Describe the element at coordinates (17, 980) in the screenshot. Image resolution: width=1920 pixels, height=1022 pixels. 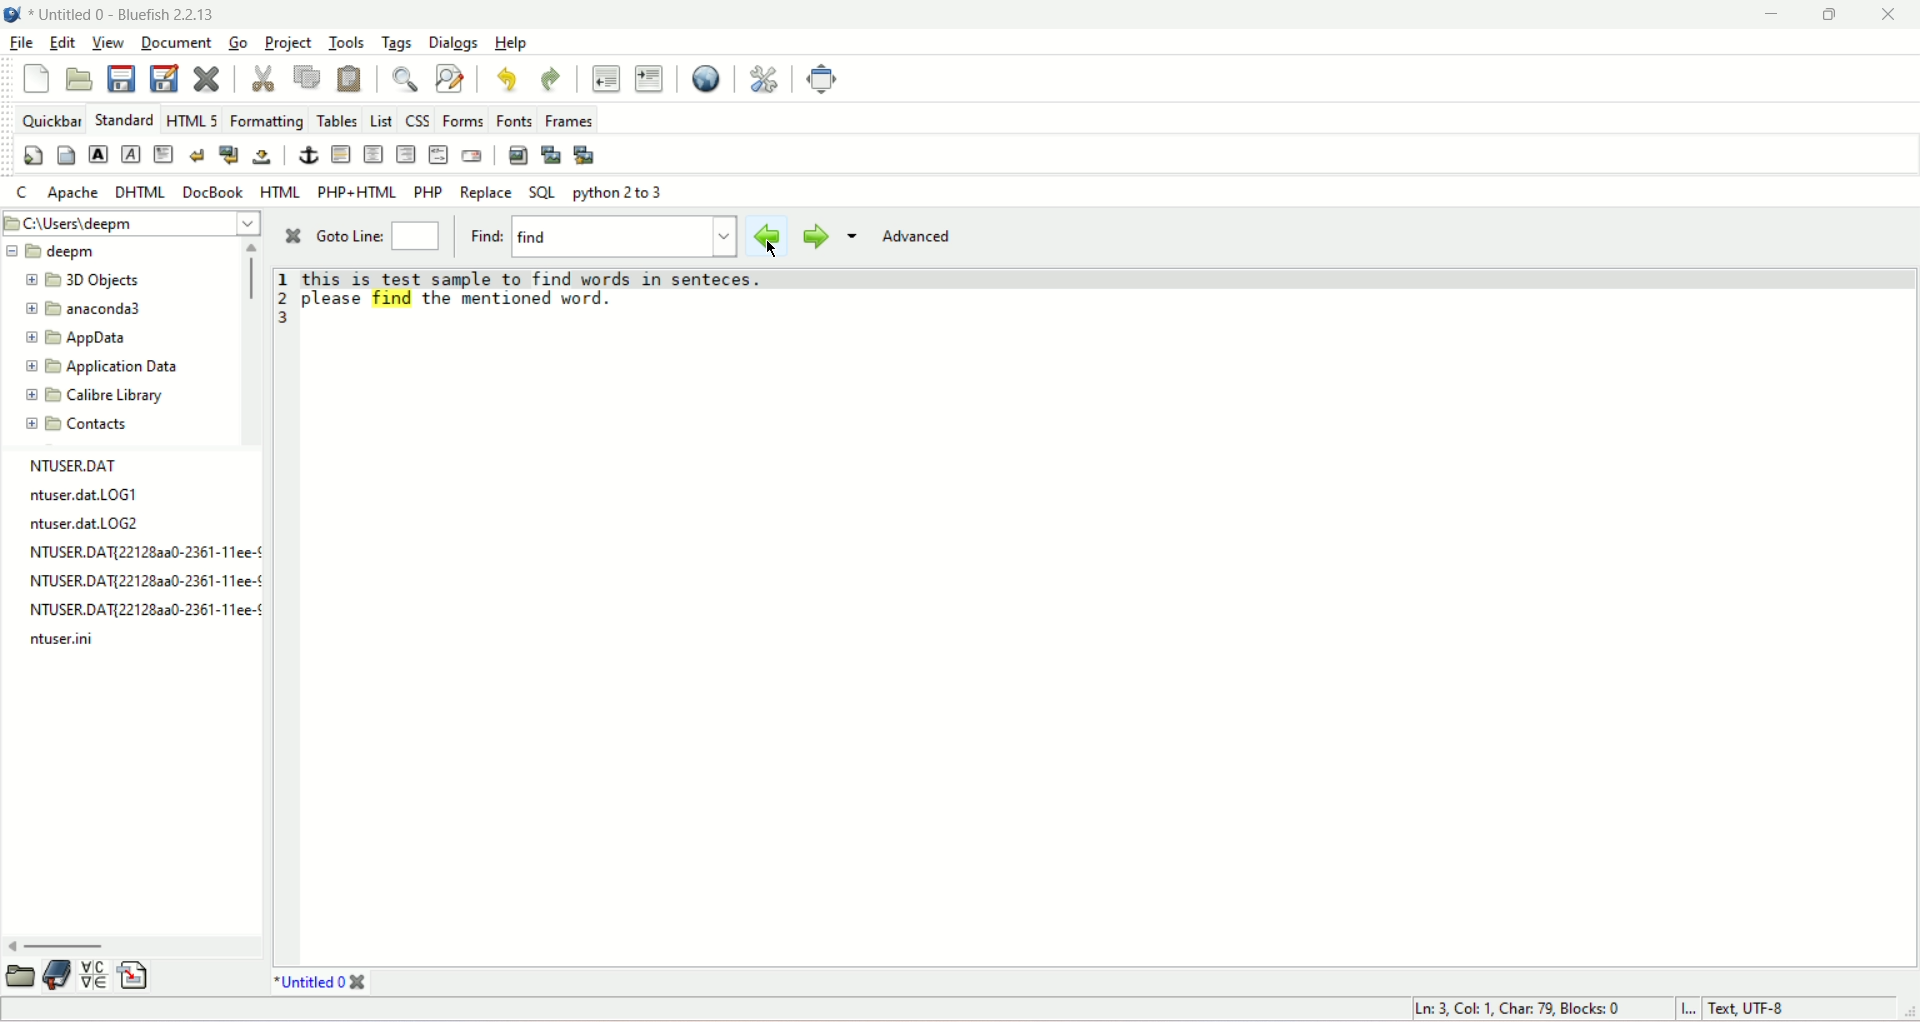
I see `open` at that location.